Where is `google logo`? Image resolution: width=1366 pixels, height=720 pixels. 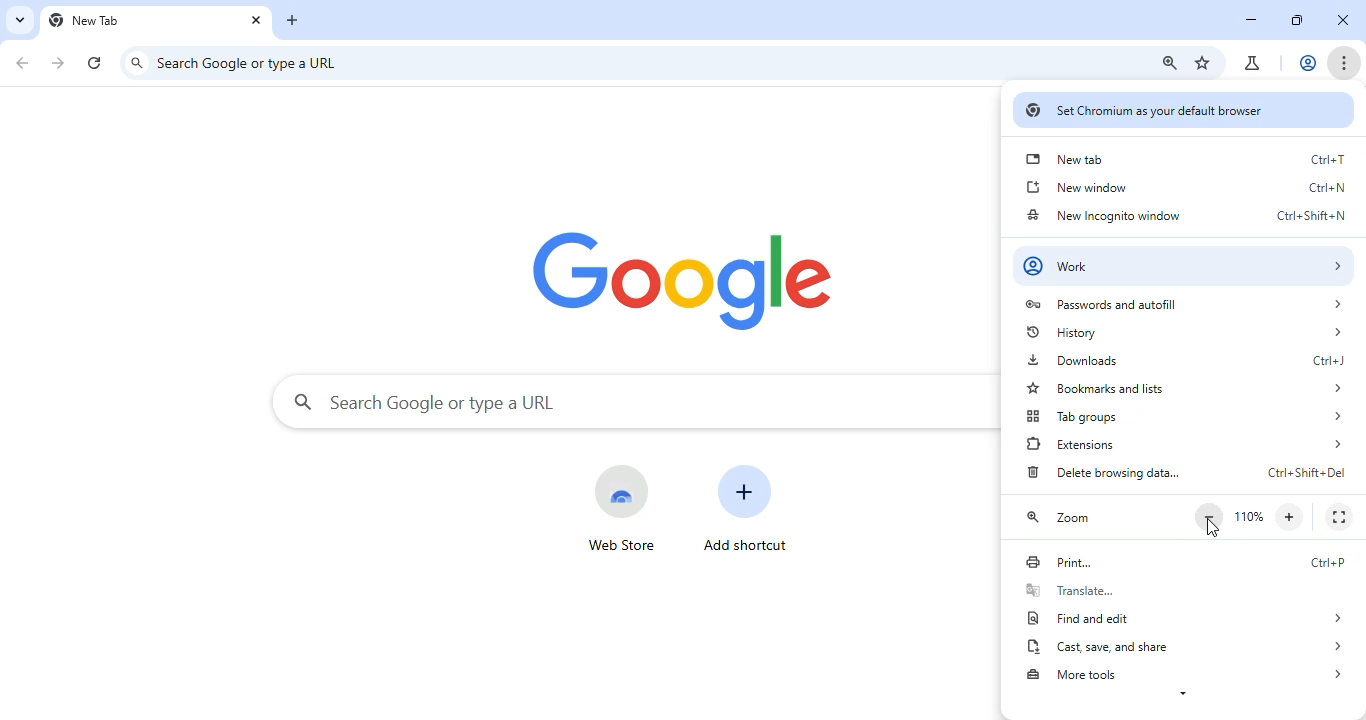 google logo is located at coordinates (686, 278).